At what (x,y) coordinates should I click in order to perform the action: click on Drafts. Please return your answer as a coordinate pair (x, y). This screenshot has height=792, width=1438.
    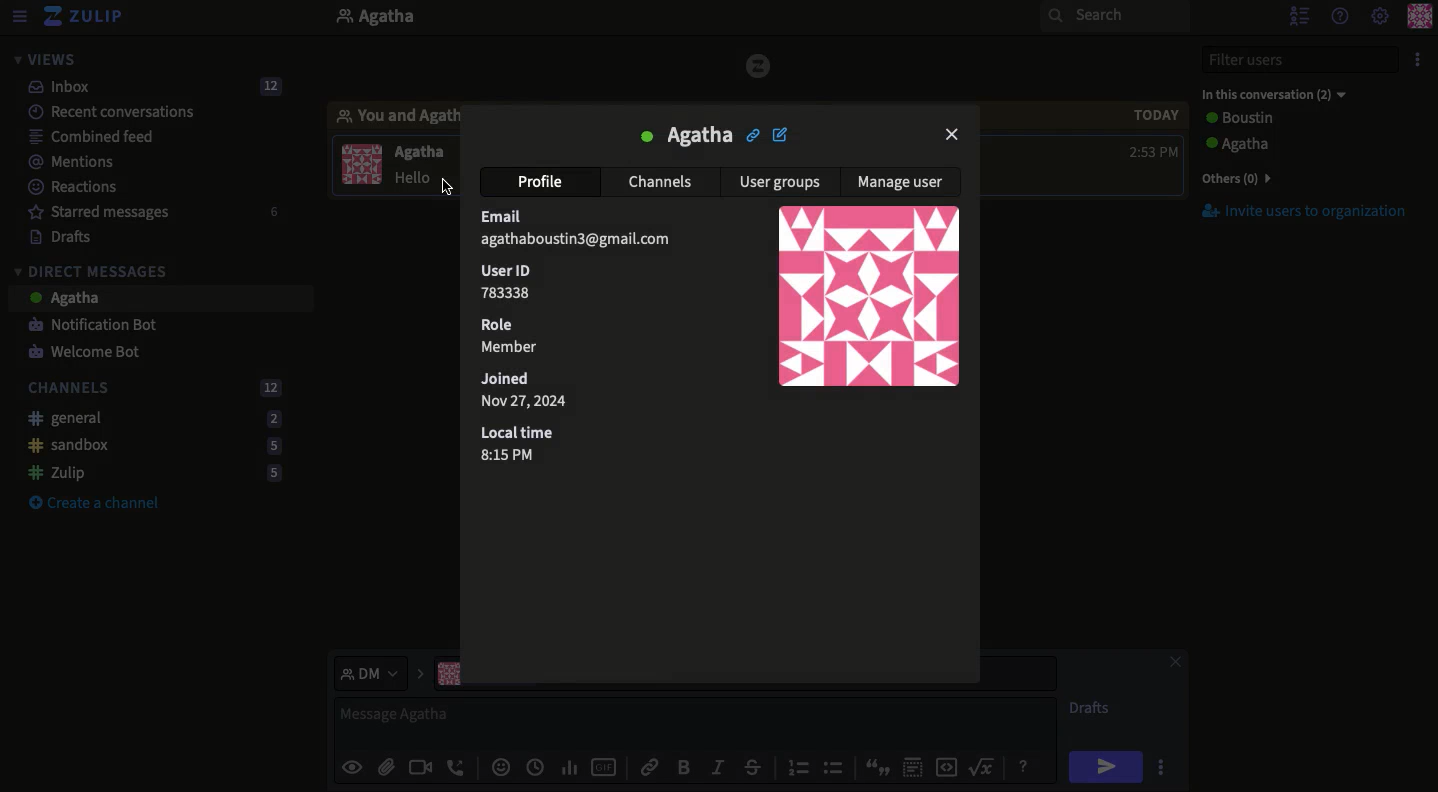
    Looking at the image, I should click on (68, 237).